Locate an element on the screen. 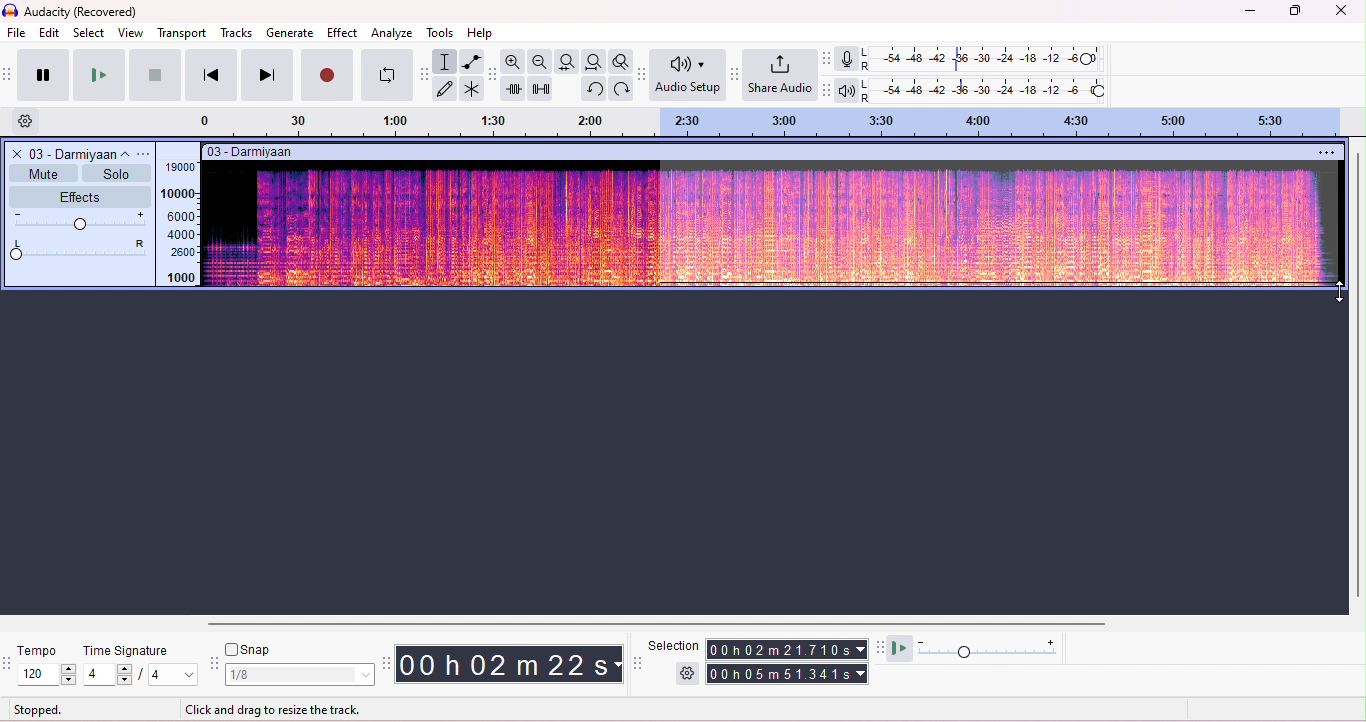 Image resolution: width=1366 pixels, height=722 pixels. frequency is located at coordinates (179, 222).